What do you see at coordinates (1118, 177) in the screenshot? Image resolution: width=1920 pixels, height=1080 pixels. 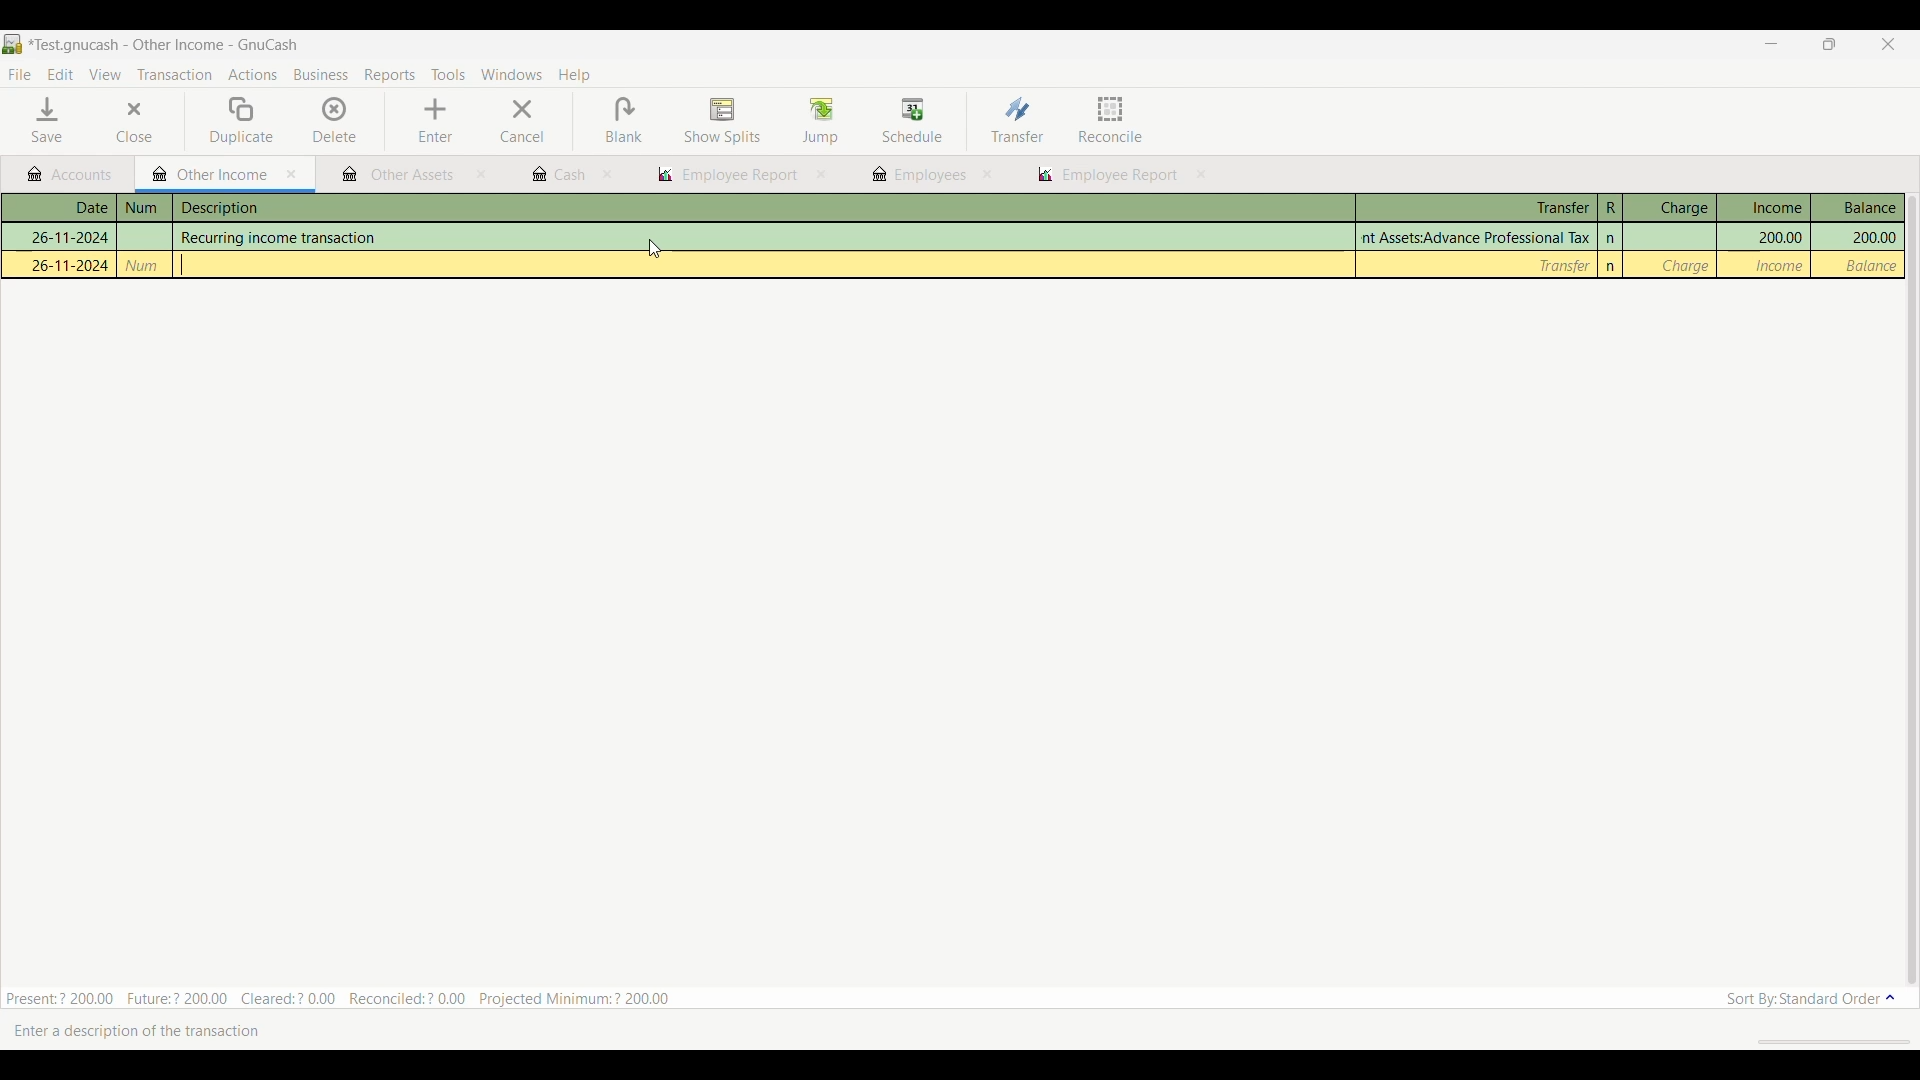 I see `employee report` at bounding box center [1118, 177].